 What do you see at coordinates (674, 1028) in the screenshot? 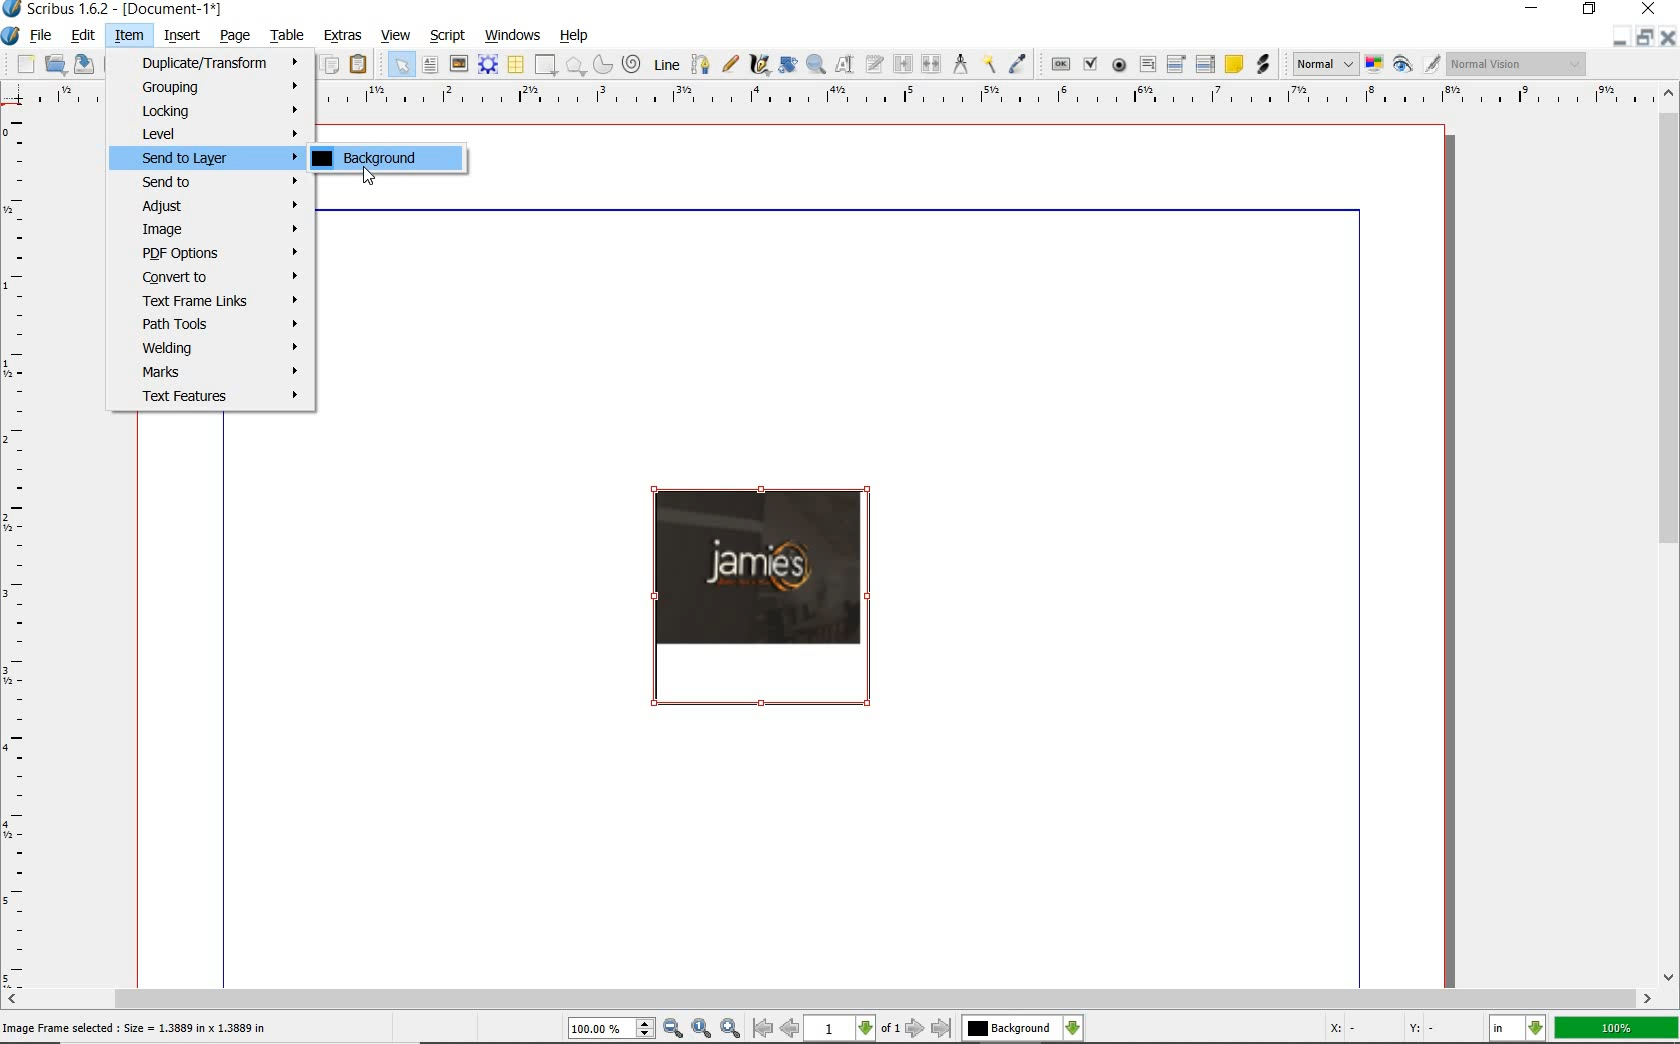
I see `Zoom Out` at bounding box center [674, 1028].